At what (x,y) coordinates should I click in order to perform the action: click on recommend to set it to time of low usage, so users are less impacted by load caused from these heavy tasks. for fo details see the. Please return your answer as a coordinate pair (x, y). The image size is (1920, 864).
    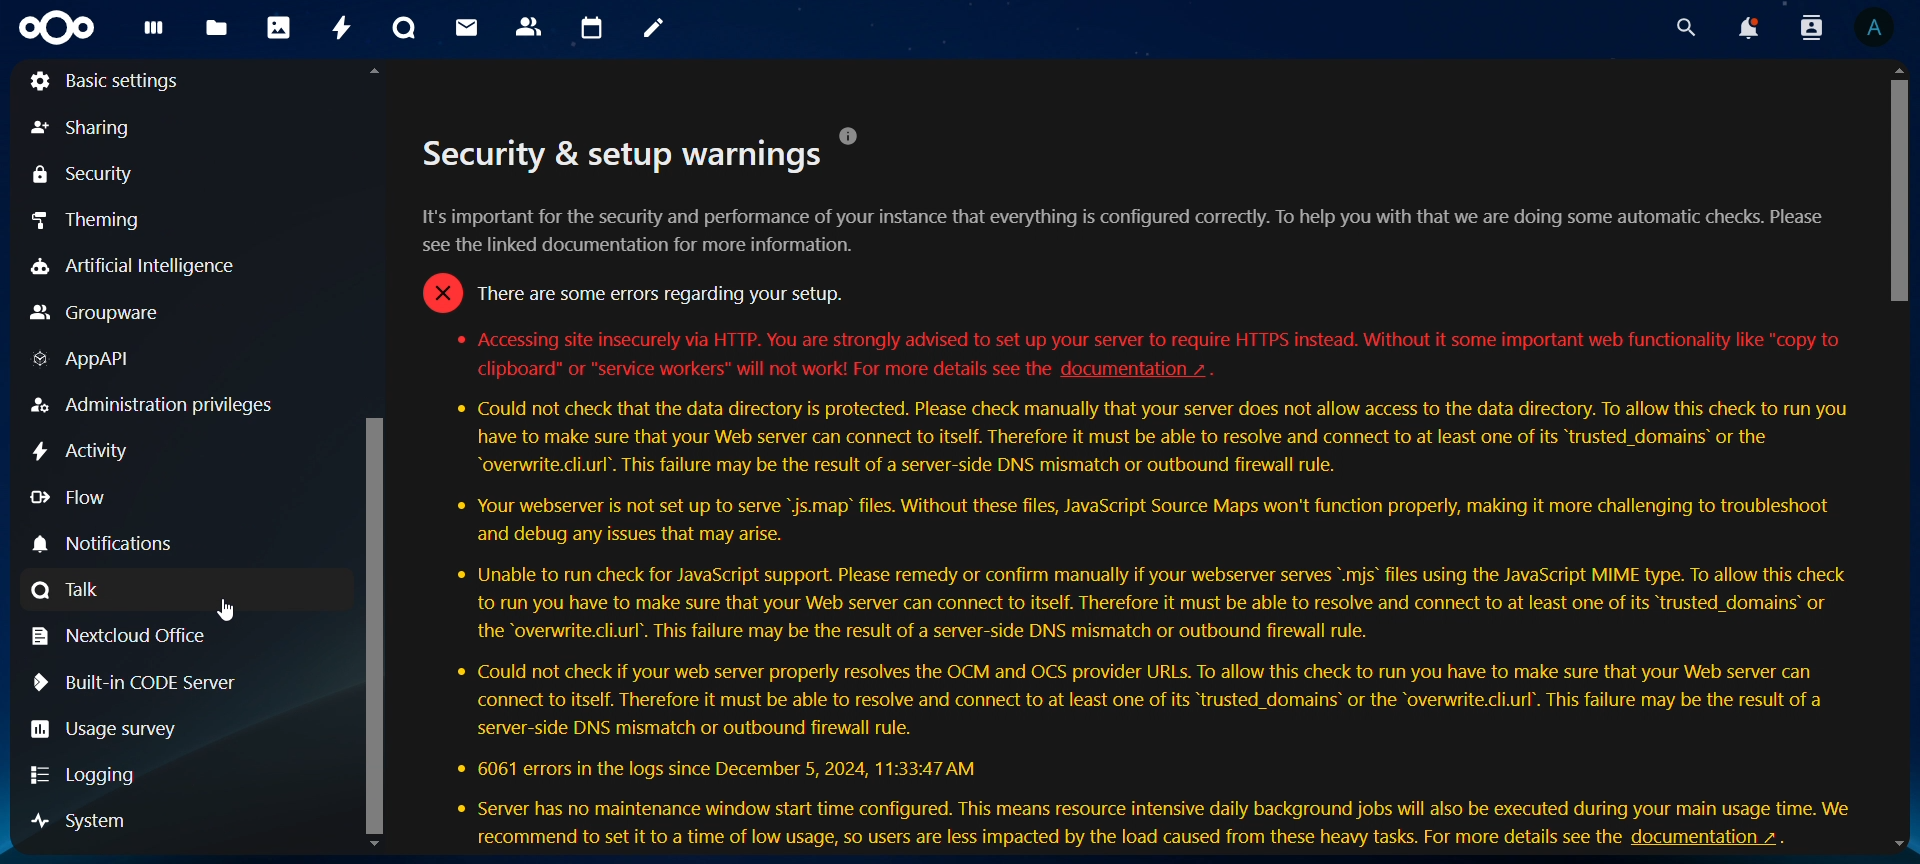
    Looking at the image, I should click on (1043, 836).